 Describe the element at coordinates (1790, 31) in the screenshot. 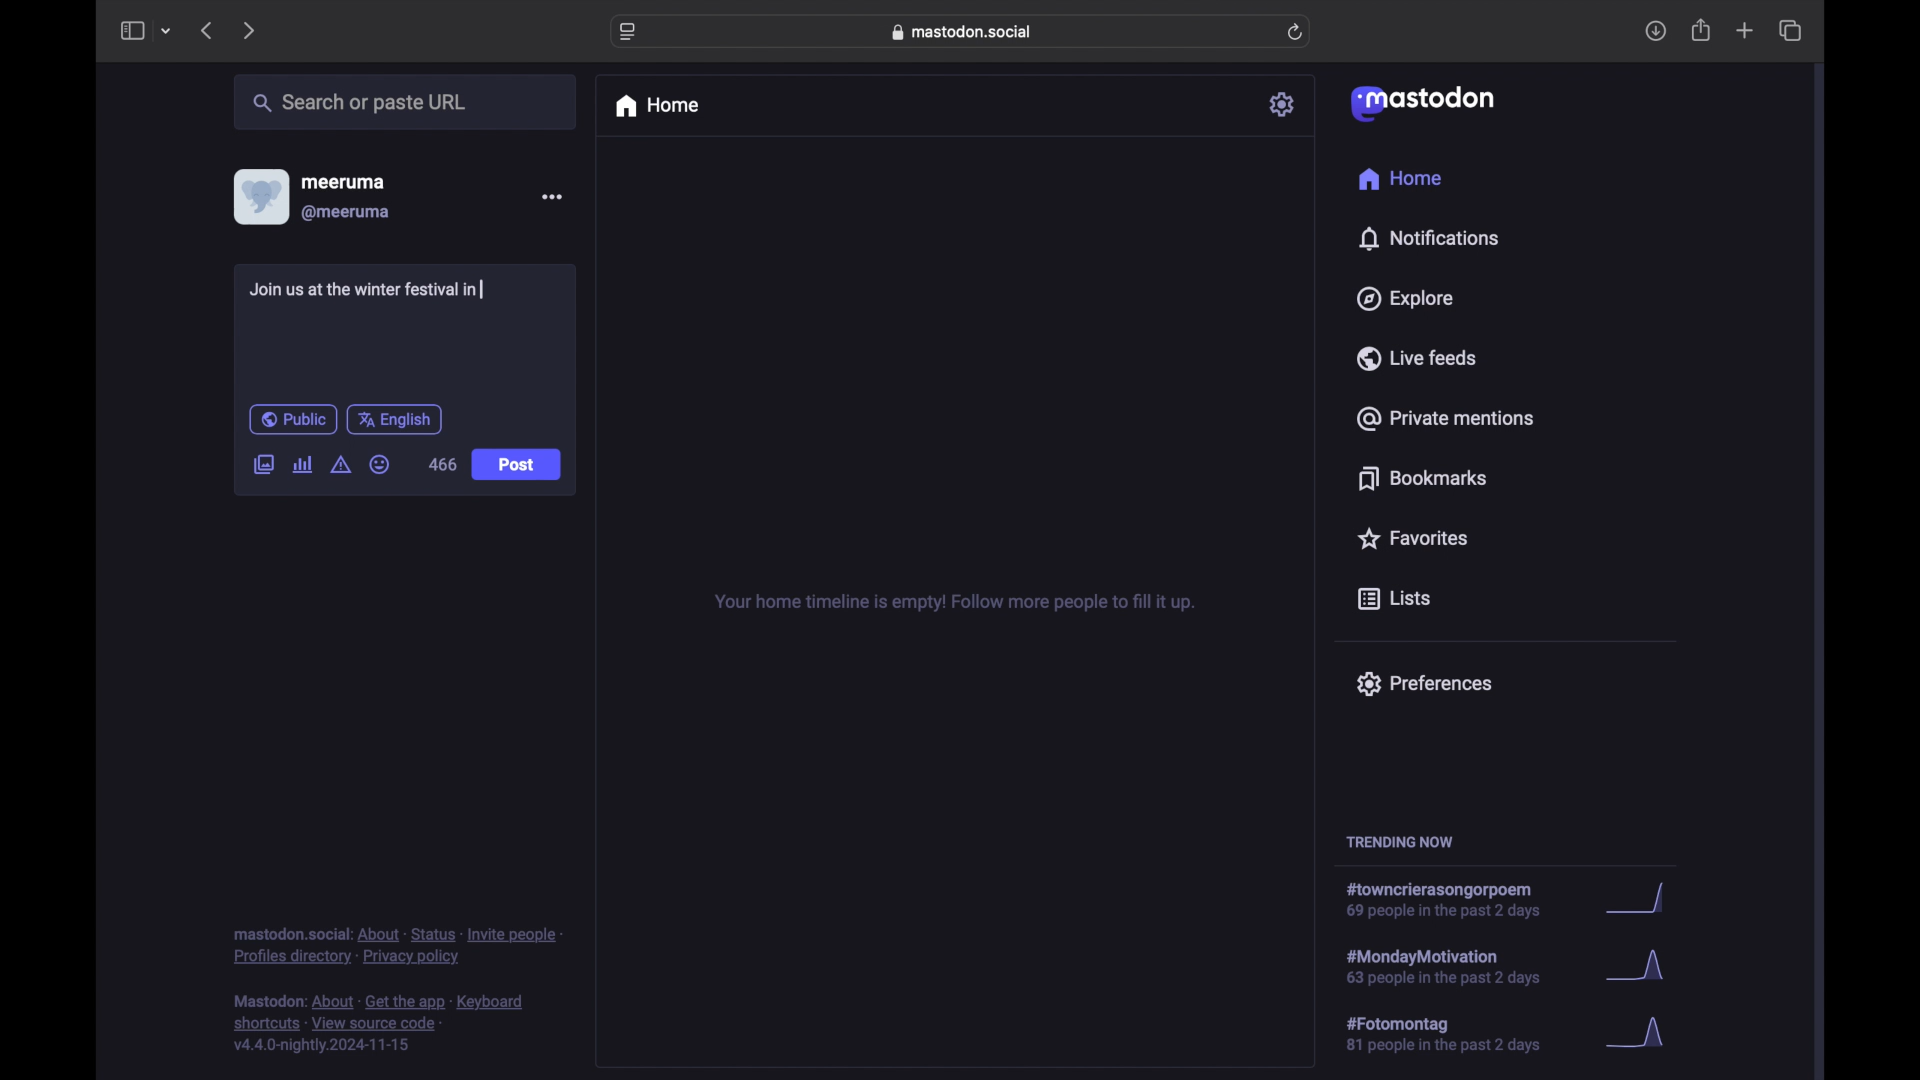

I see `show tab overview` at that location.